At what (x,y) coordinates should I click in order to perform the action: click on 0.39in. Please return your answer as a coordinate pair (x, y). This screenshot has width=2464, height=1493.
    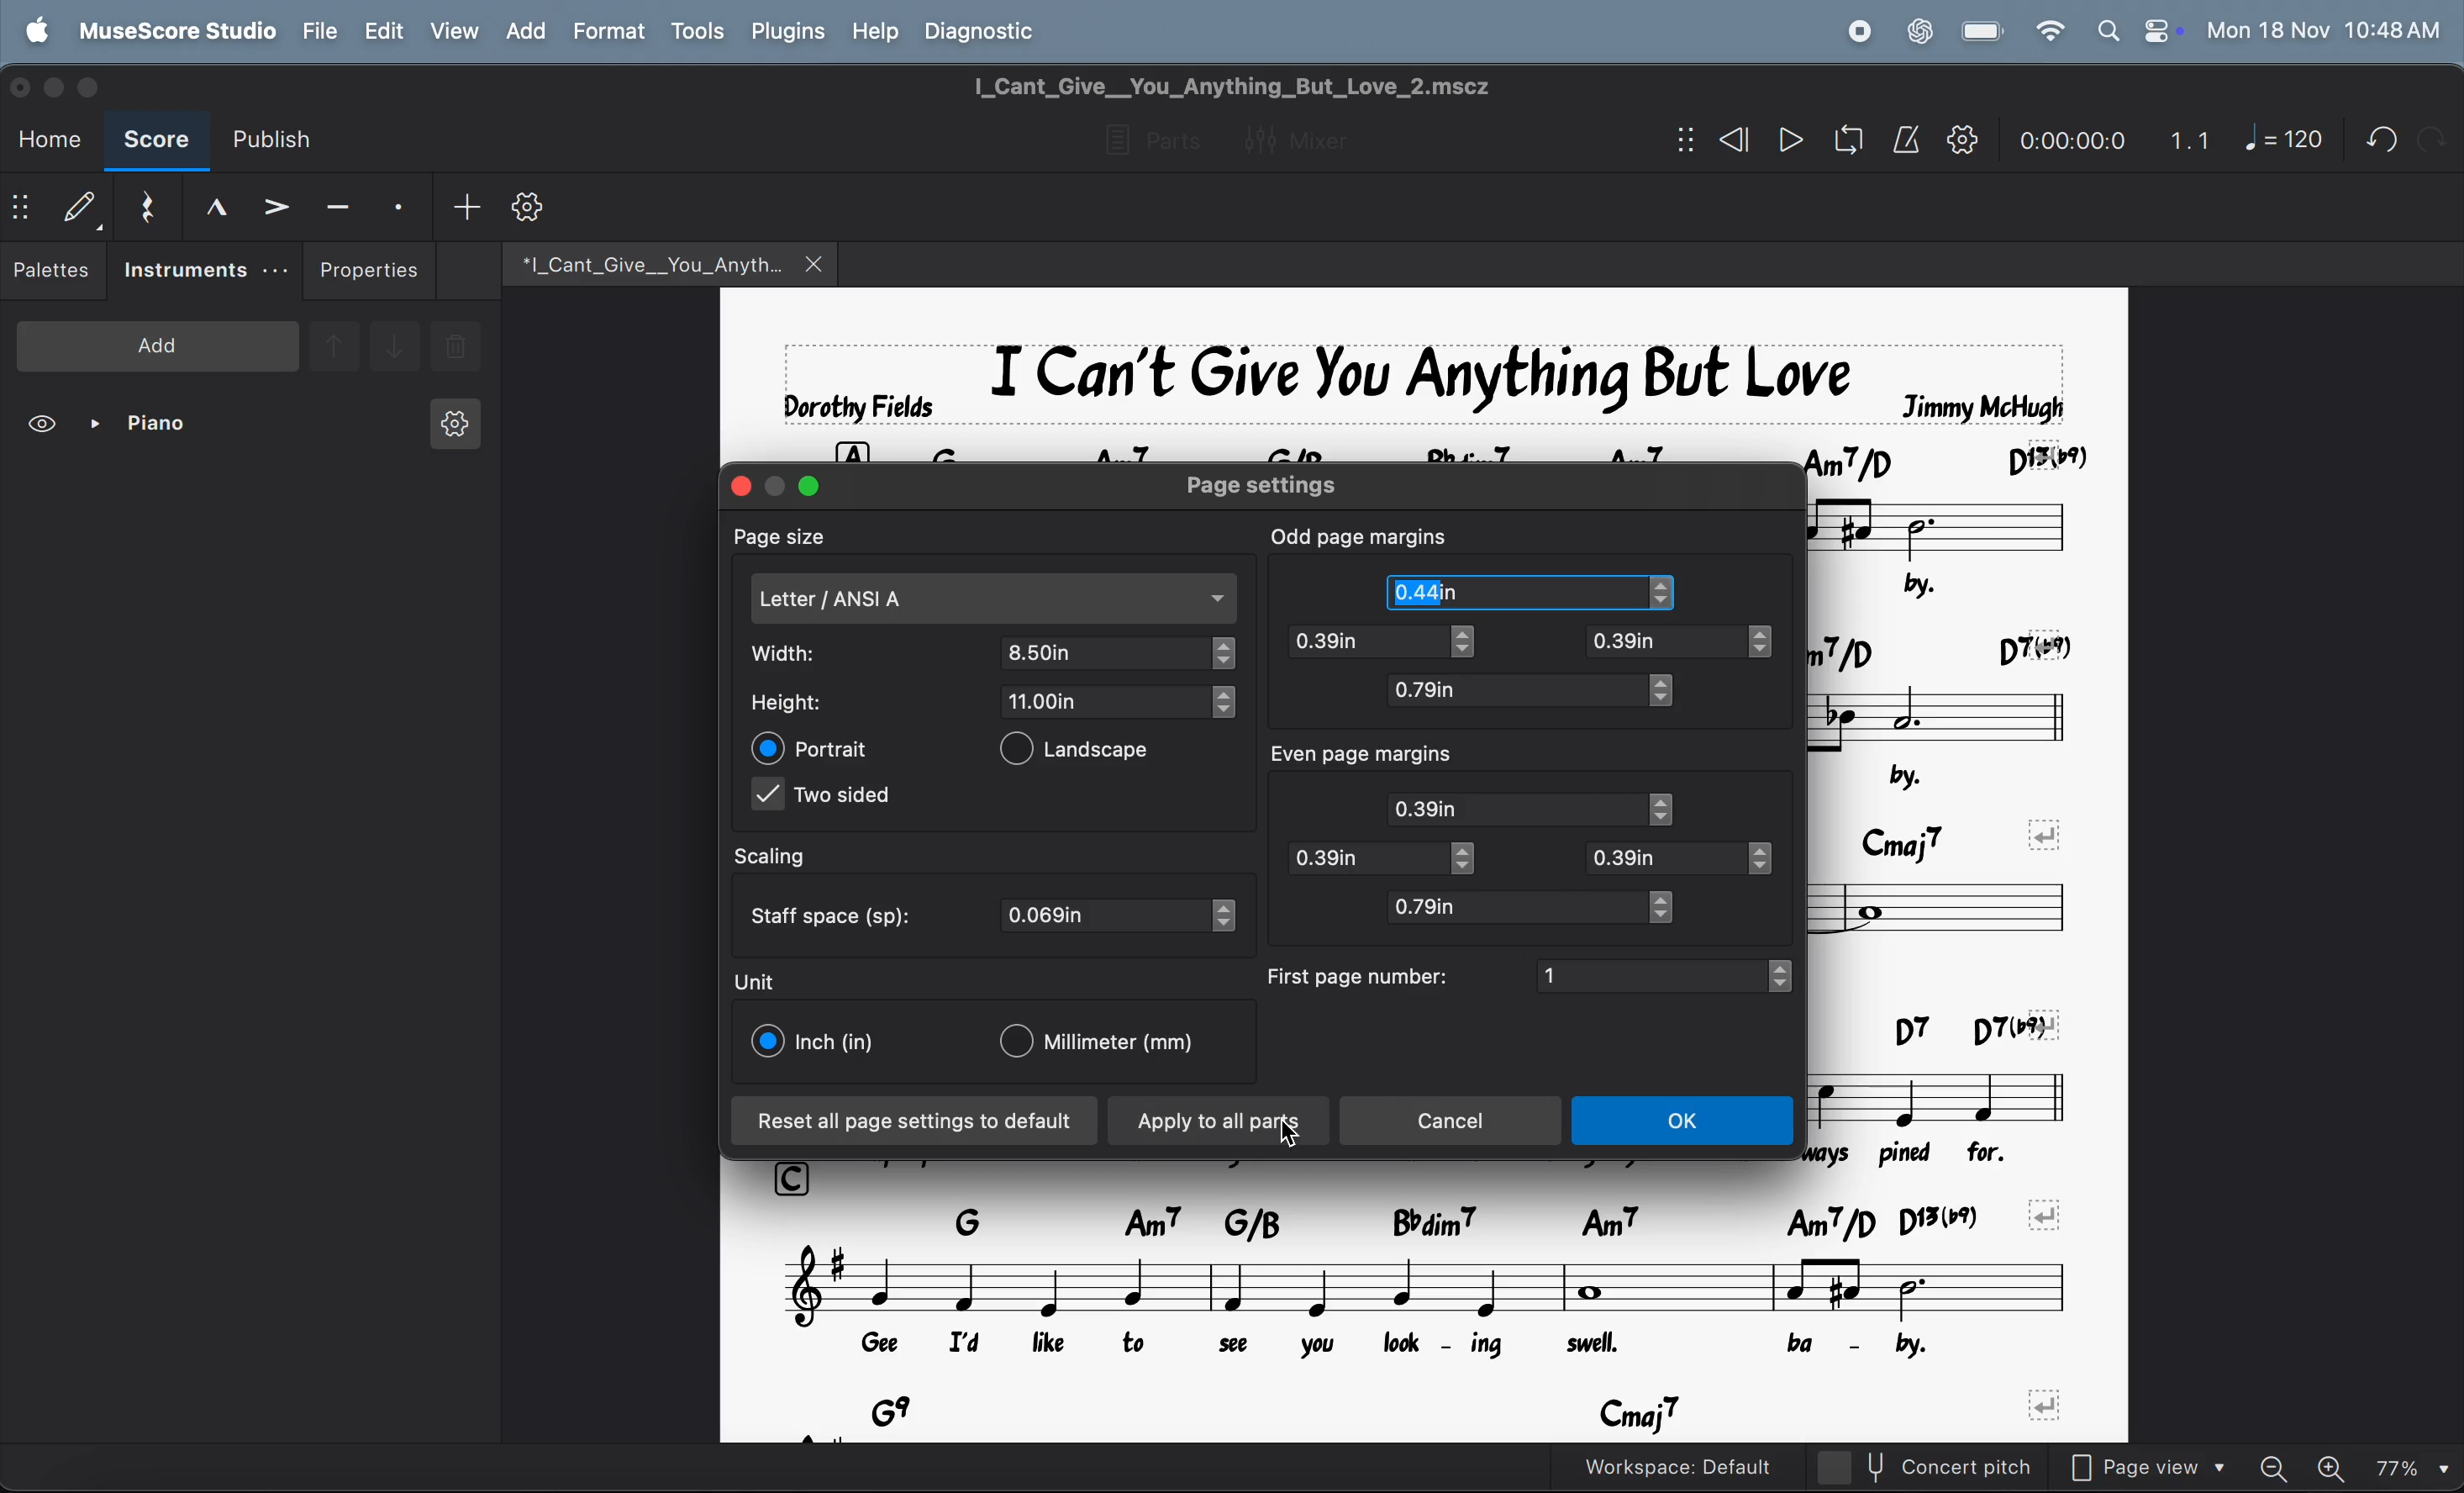
    Looking at the image, I should click on (1662, 642).